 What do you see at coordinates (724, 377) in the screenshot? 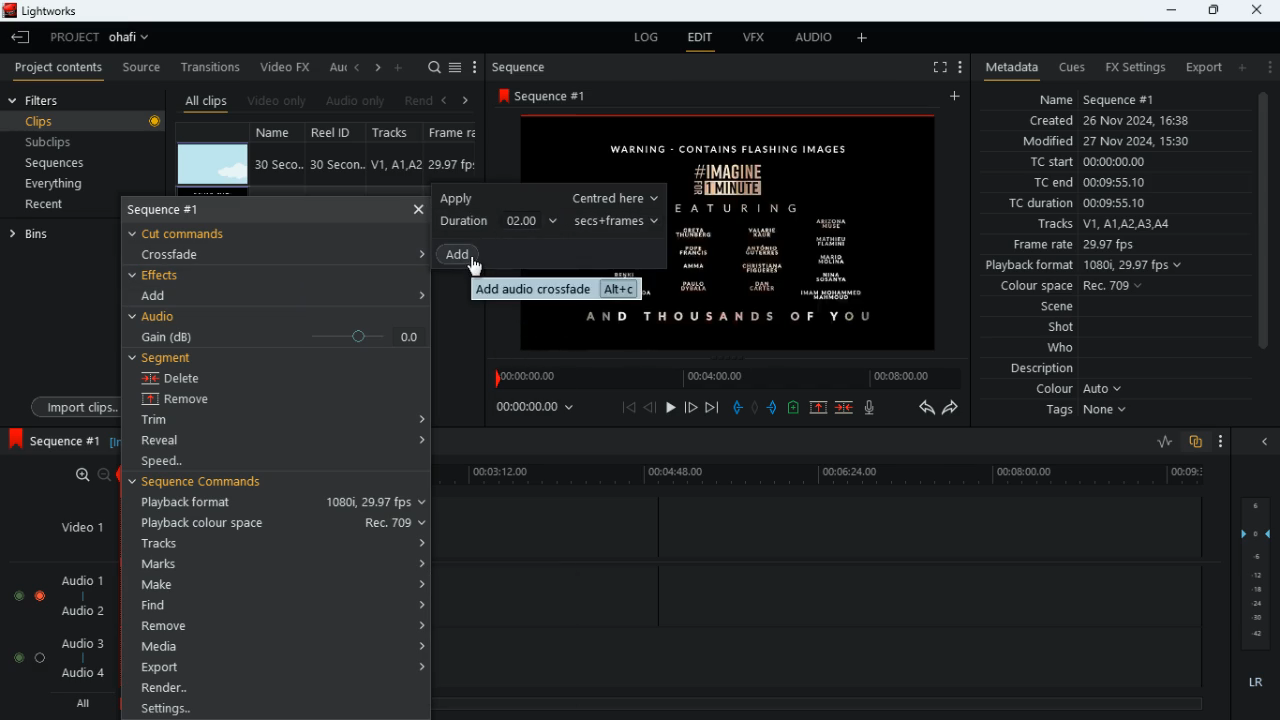
I see `timeline` at bounding box center [724, 377].